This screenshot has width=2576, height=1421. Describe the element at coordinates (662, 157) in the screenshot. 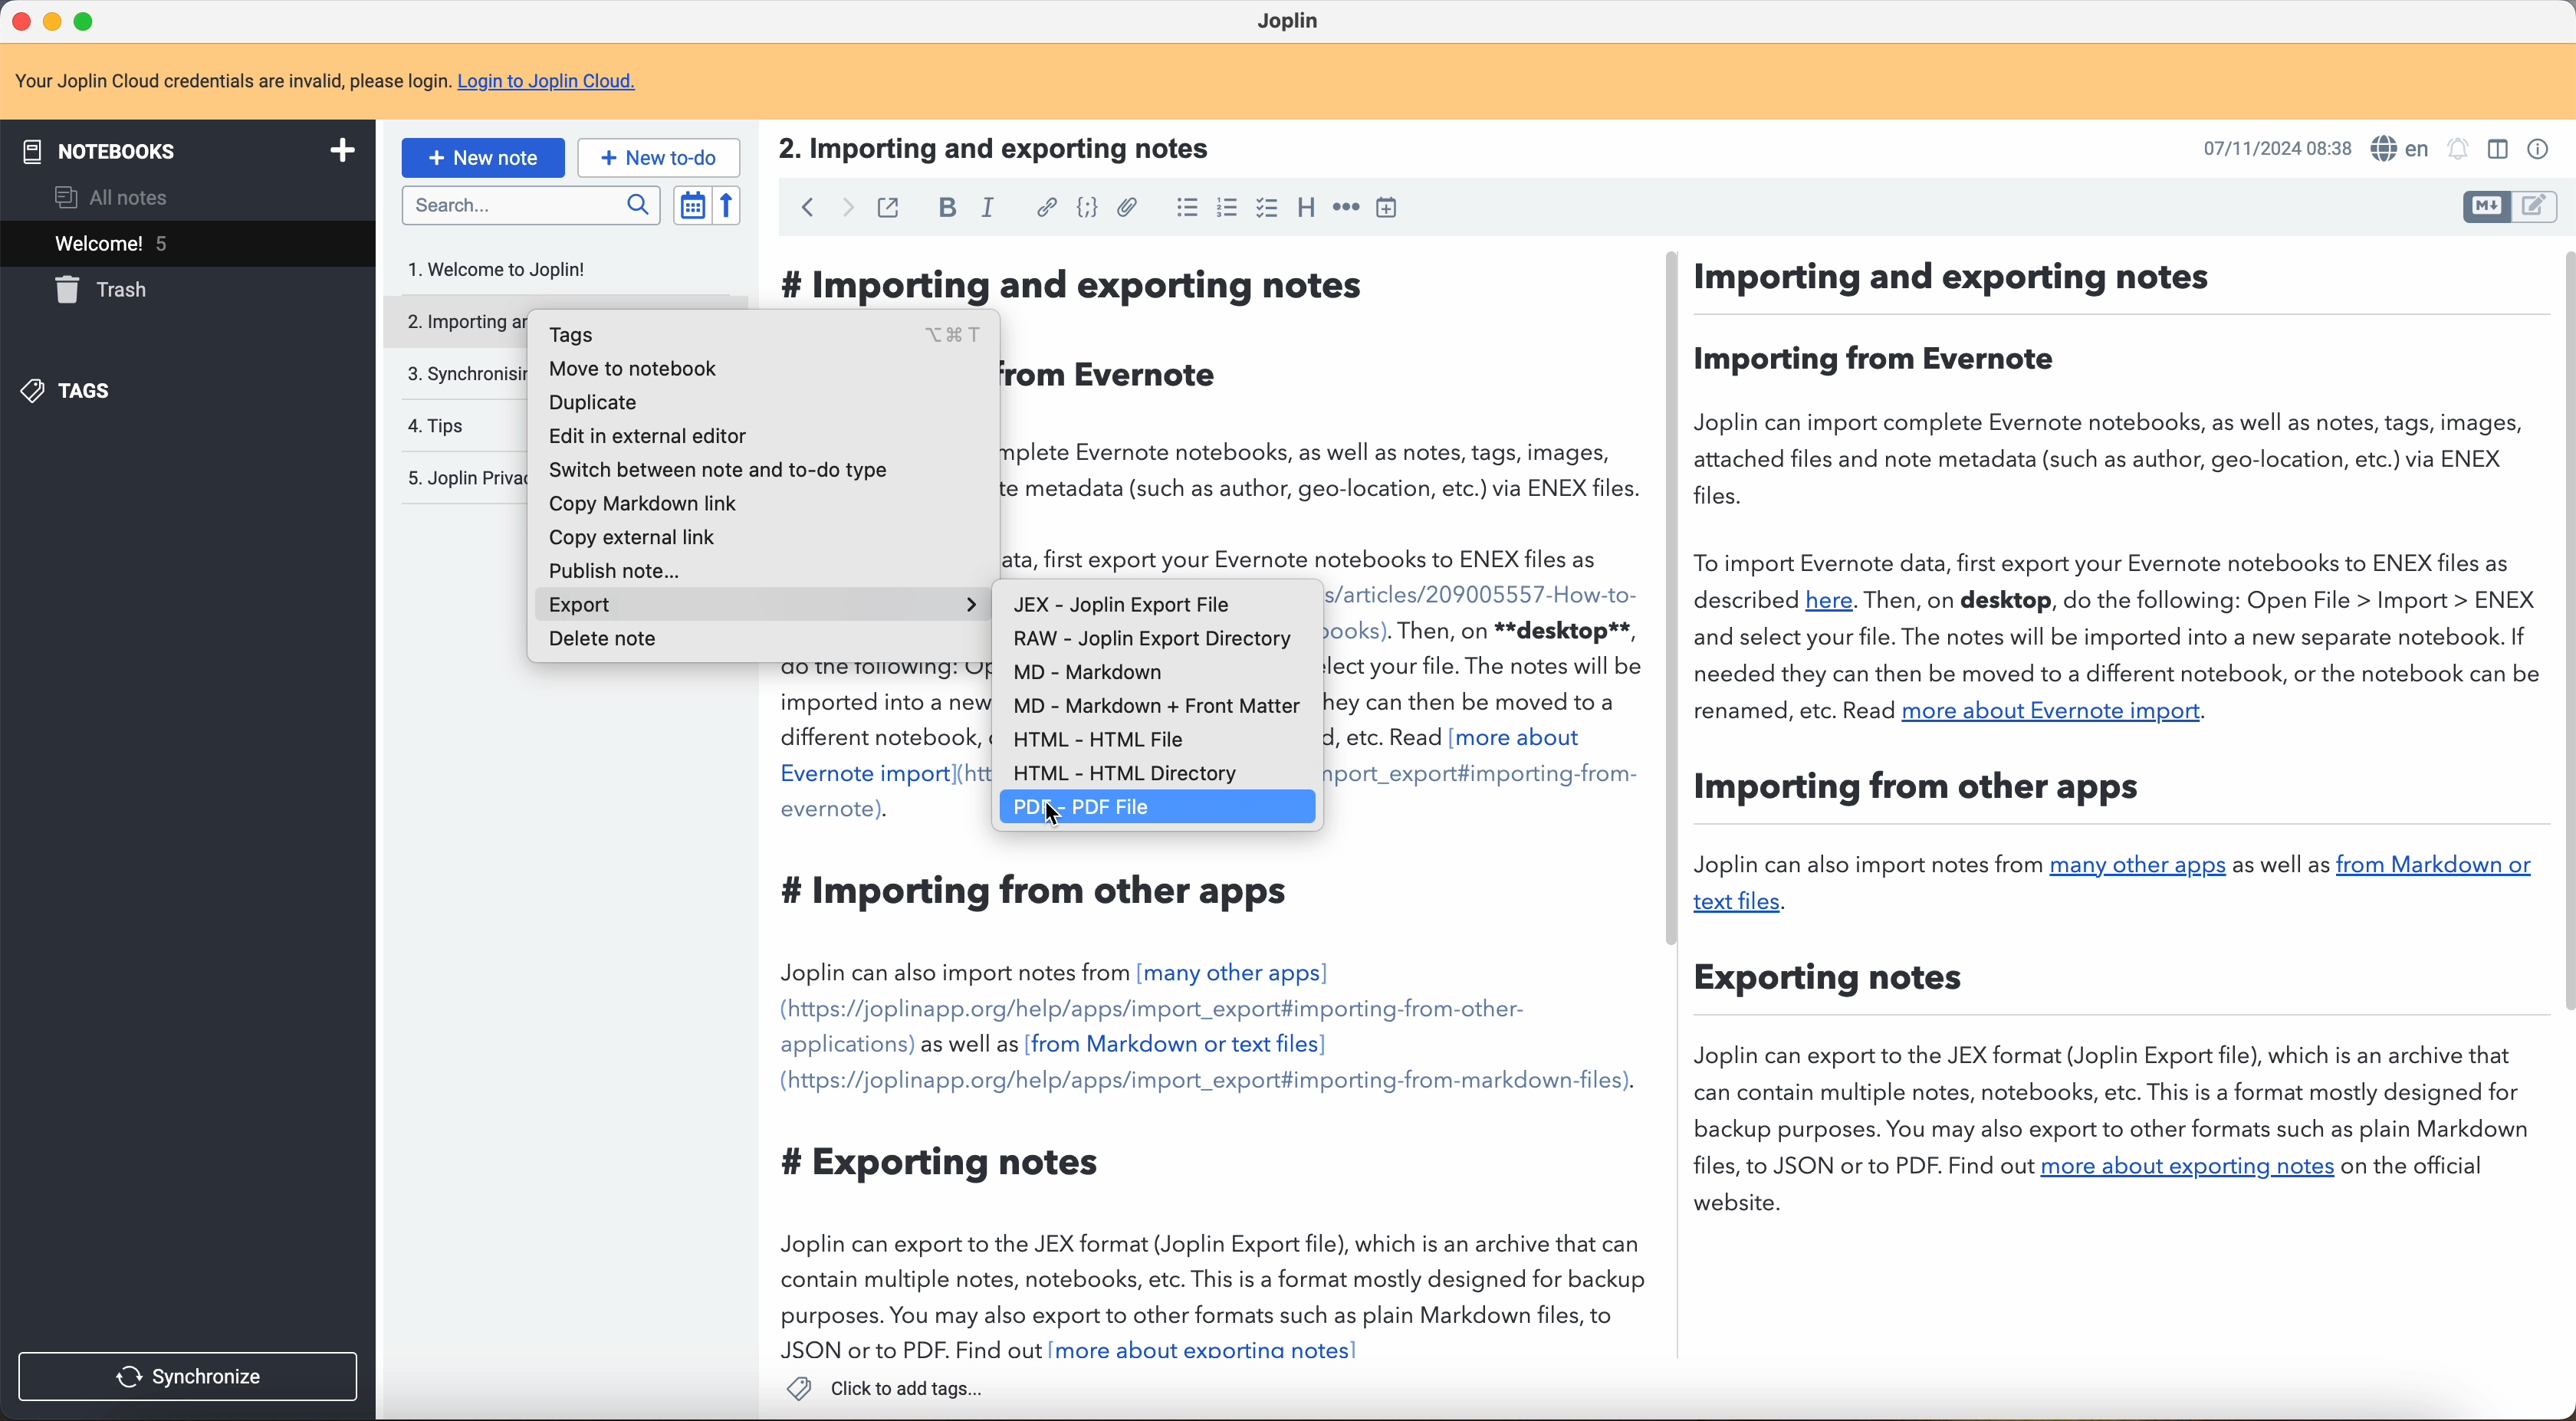

I see `new to-do` at that location.